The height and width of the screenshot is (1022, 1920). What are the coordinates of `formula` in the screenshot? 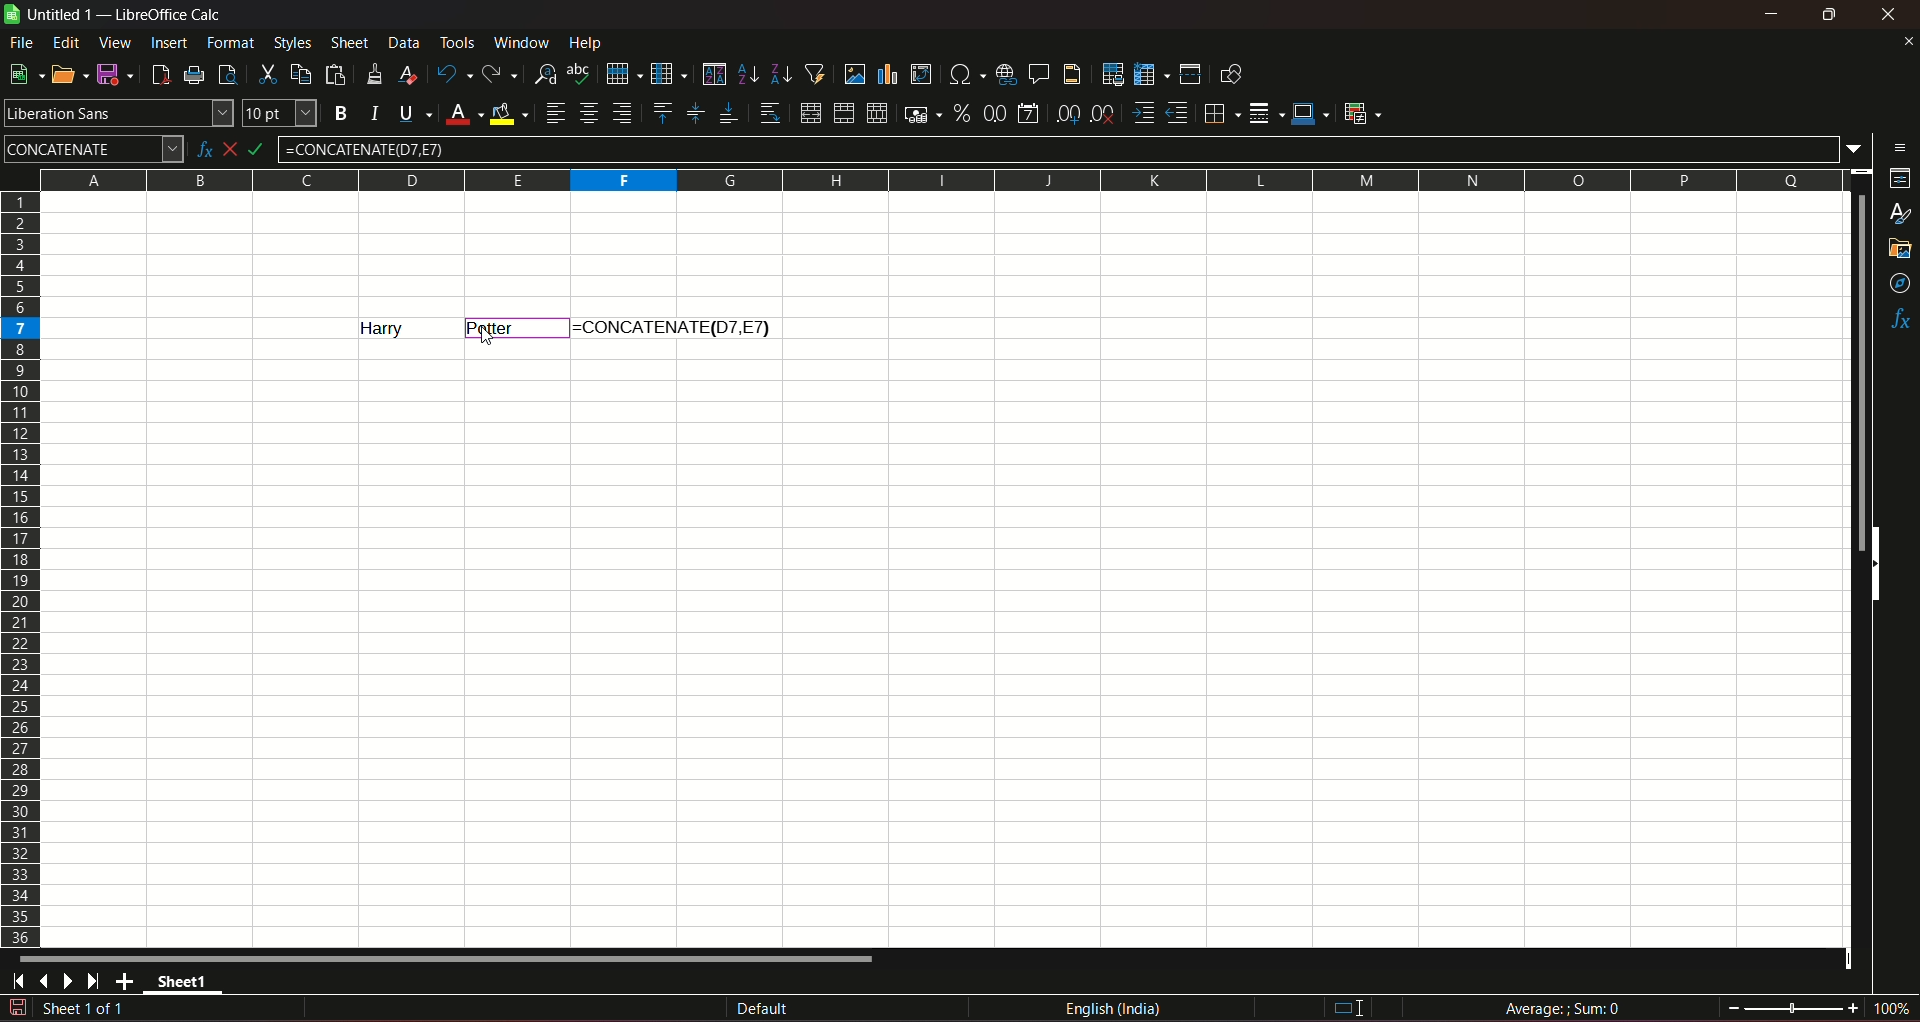 It's located at (1566, 1008).